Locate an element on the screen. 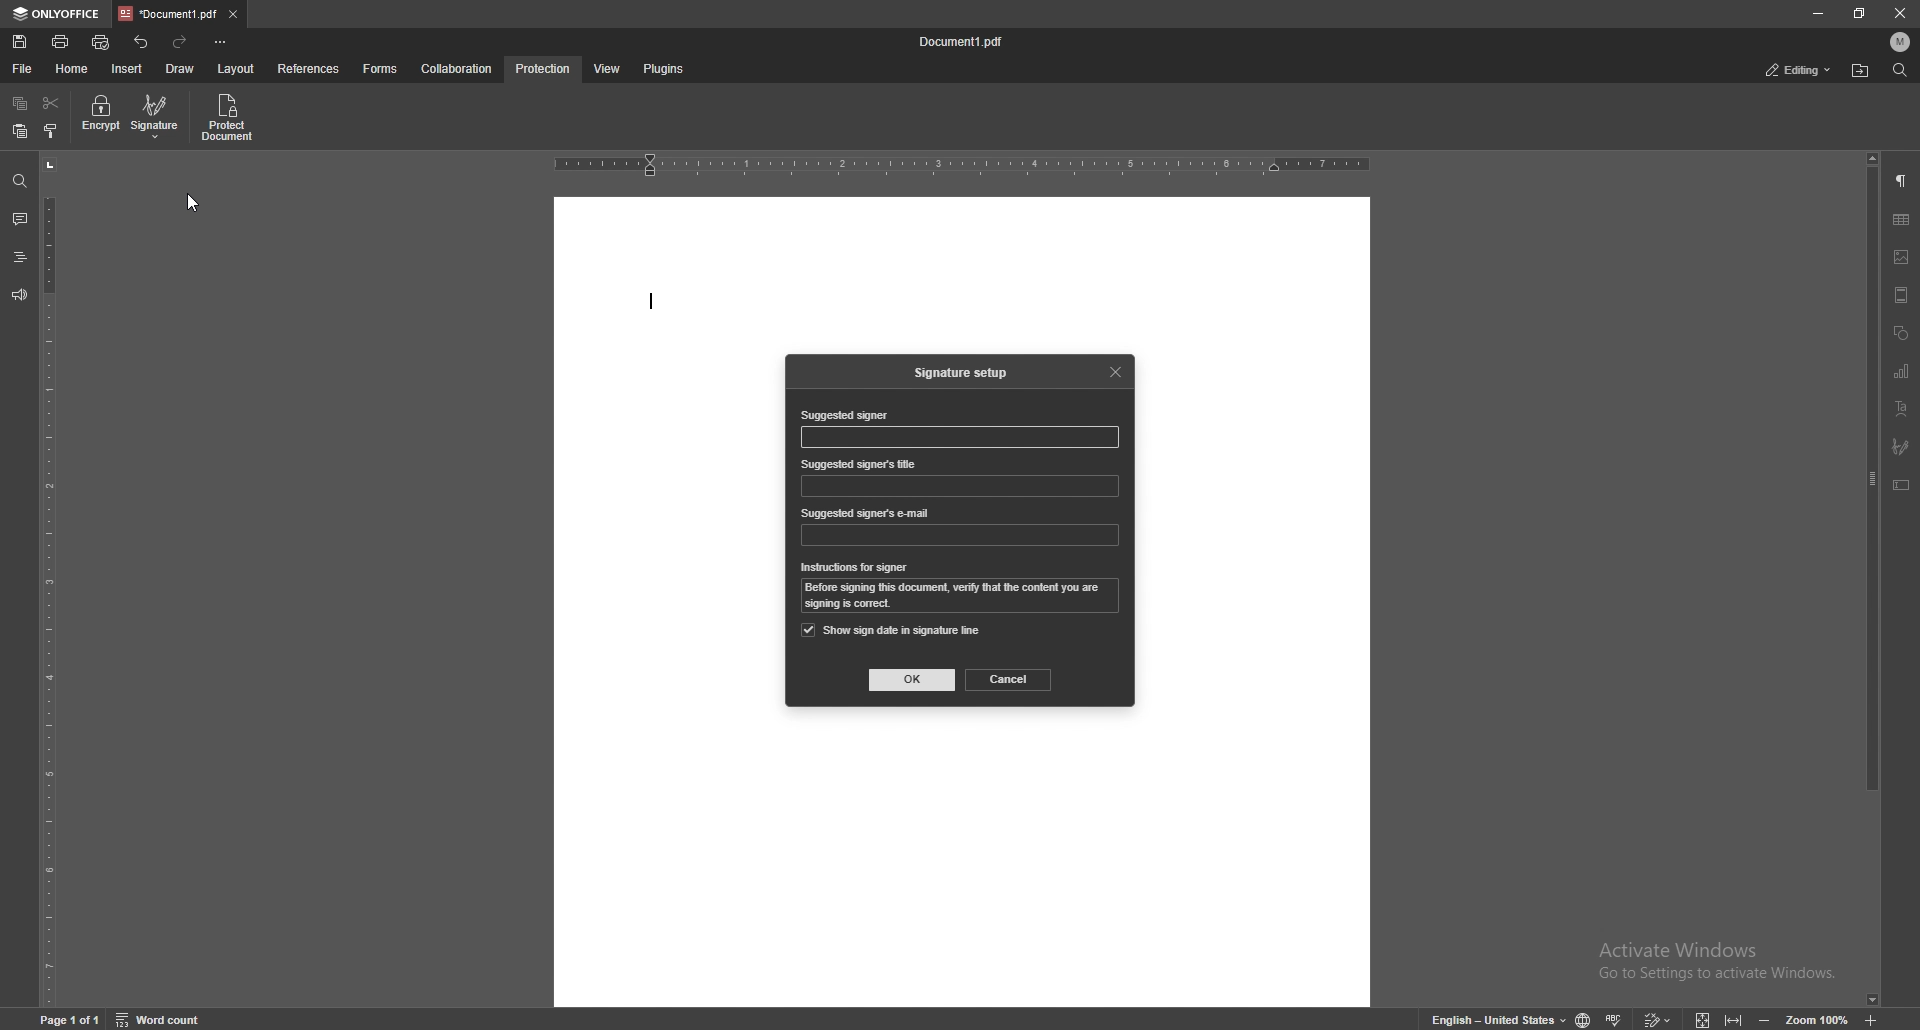 The width and height of the screenshot is (1920, 1030). change text language is located at coordinates (1491, 1018).